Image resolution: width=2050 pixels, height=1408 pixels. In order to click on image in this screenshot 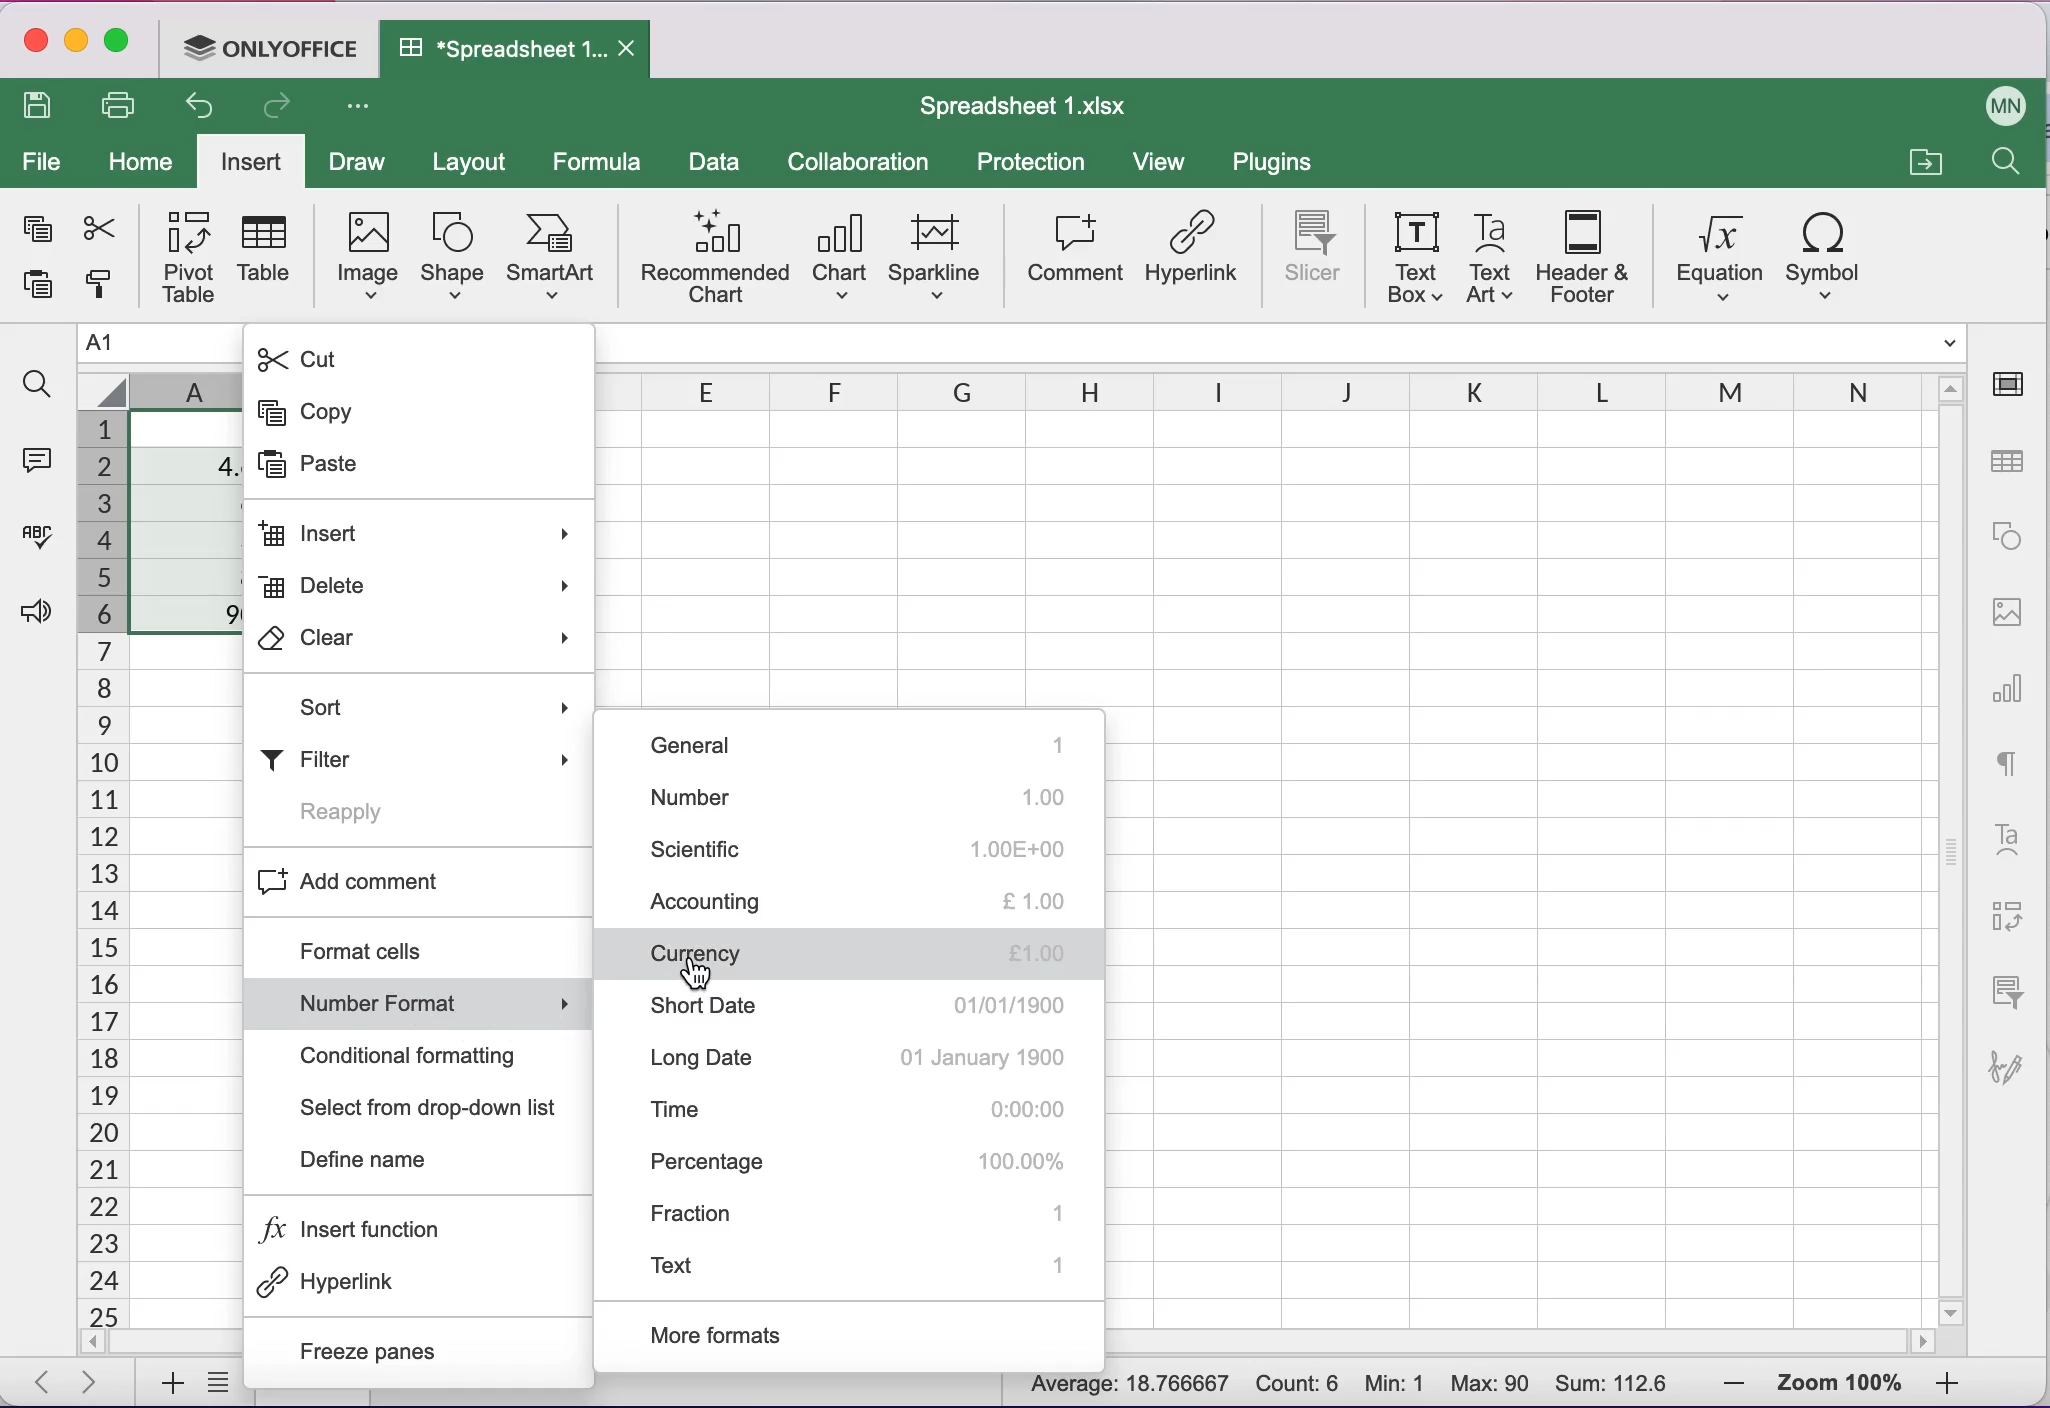, I will do `click(366, 258)`.